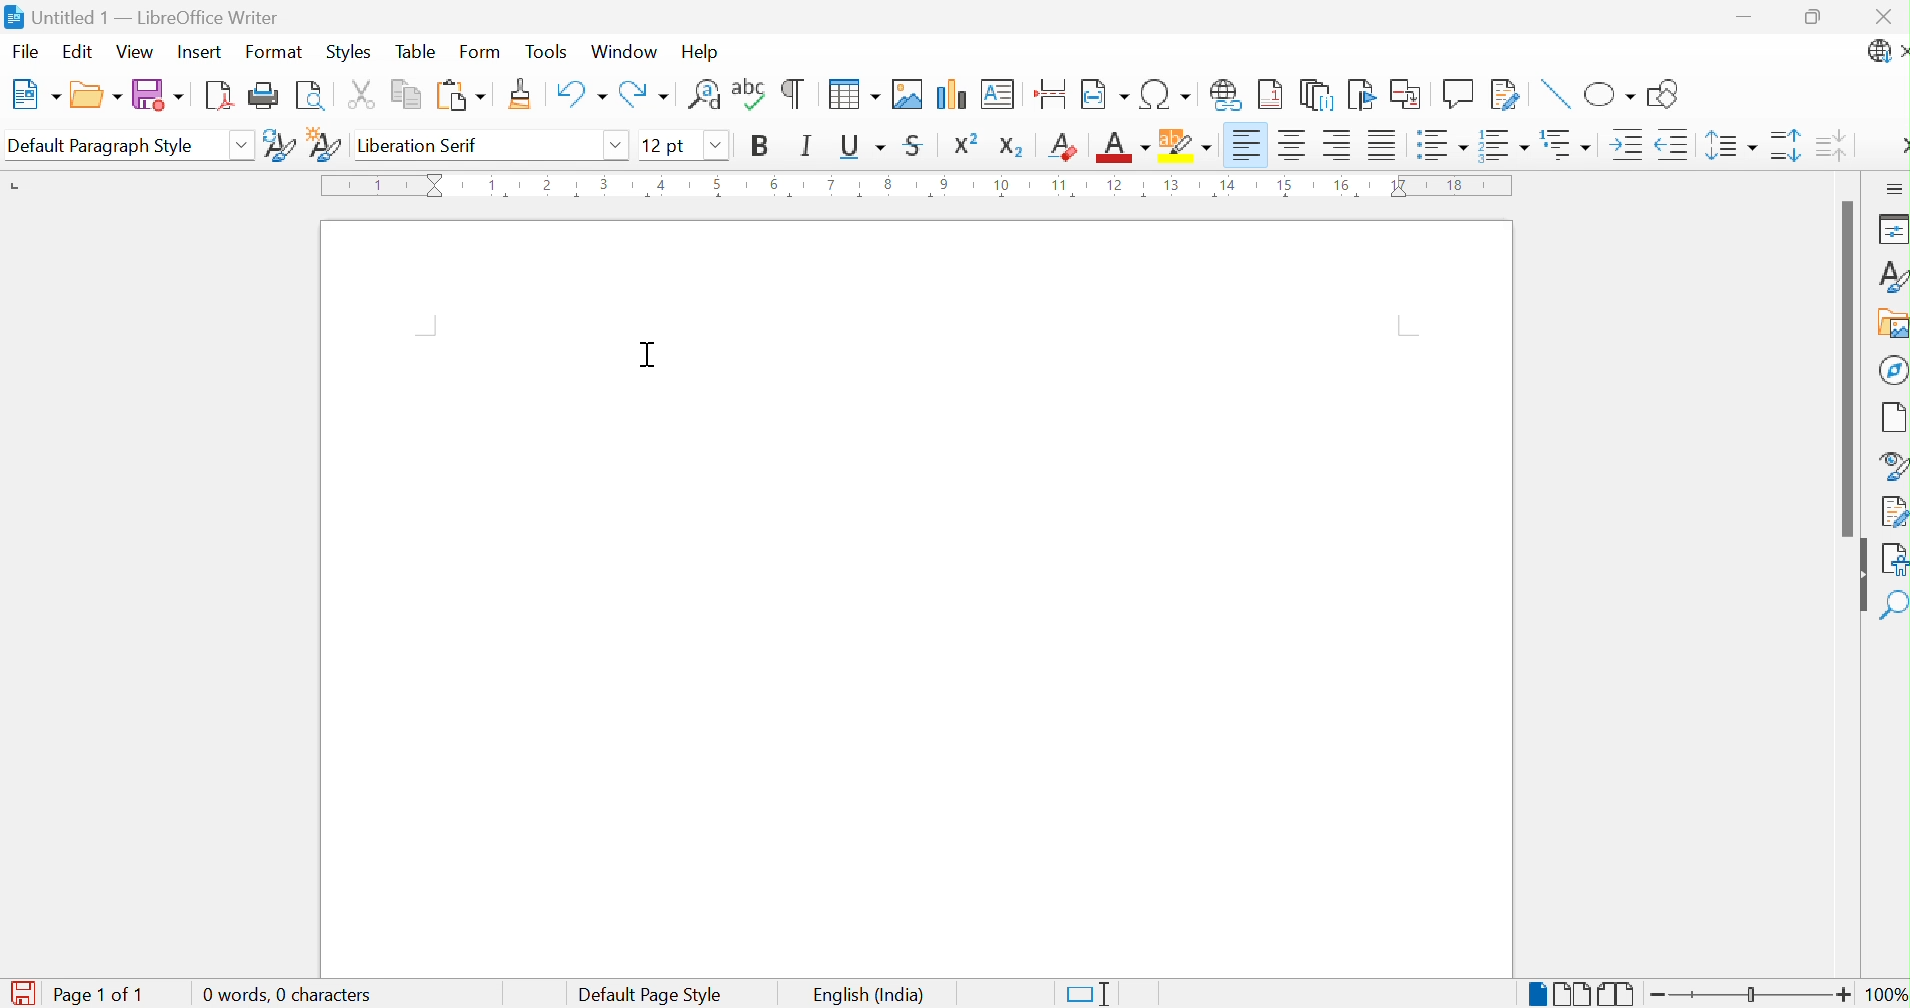  I want to click on Check Spelling, so click(749, 98).